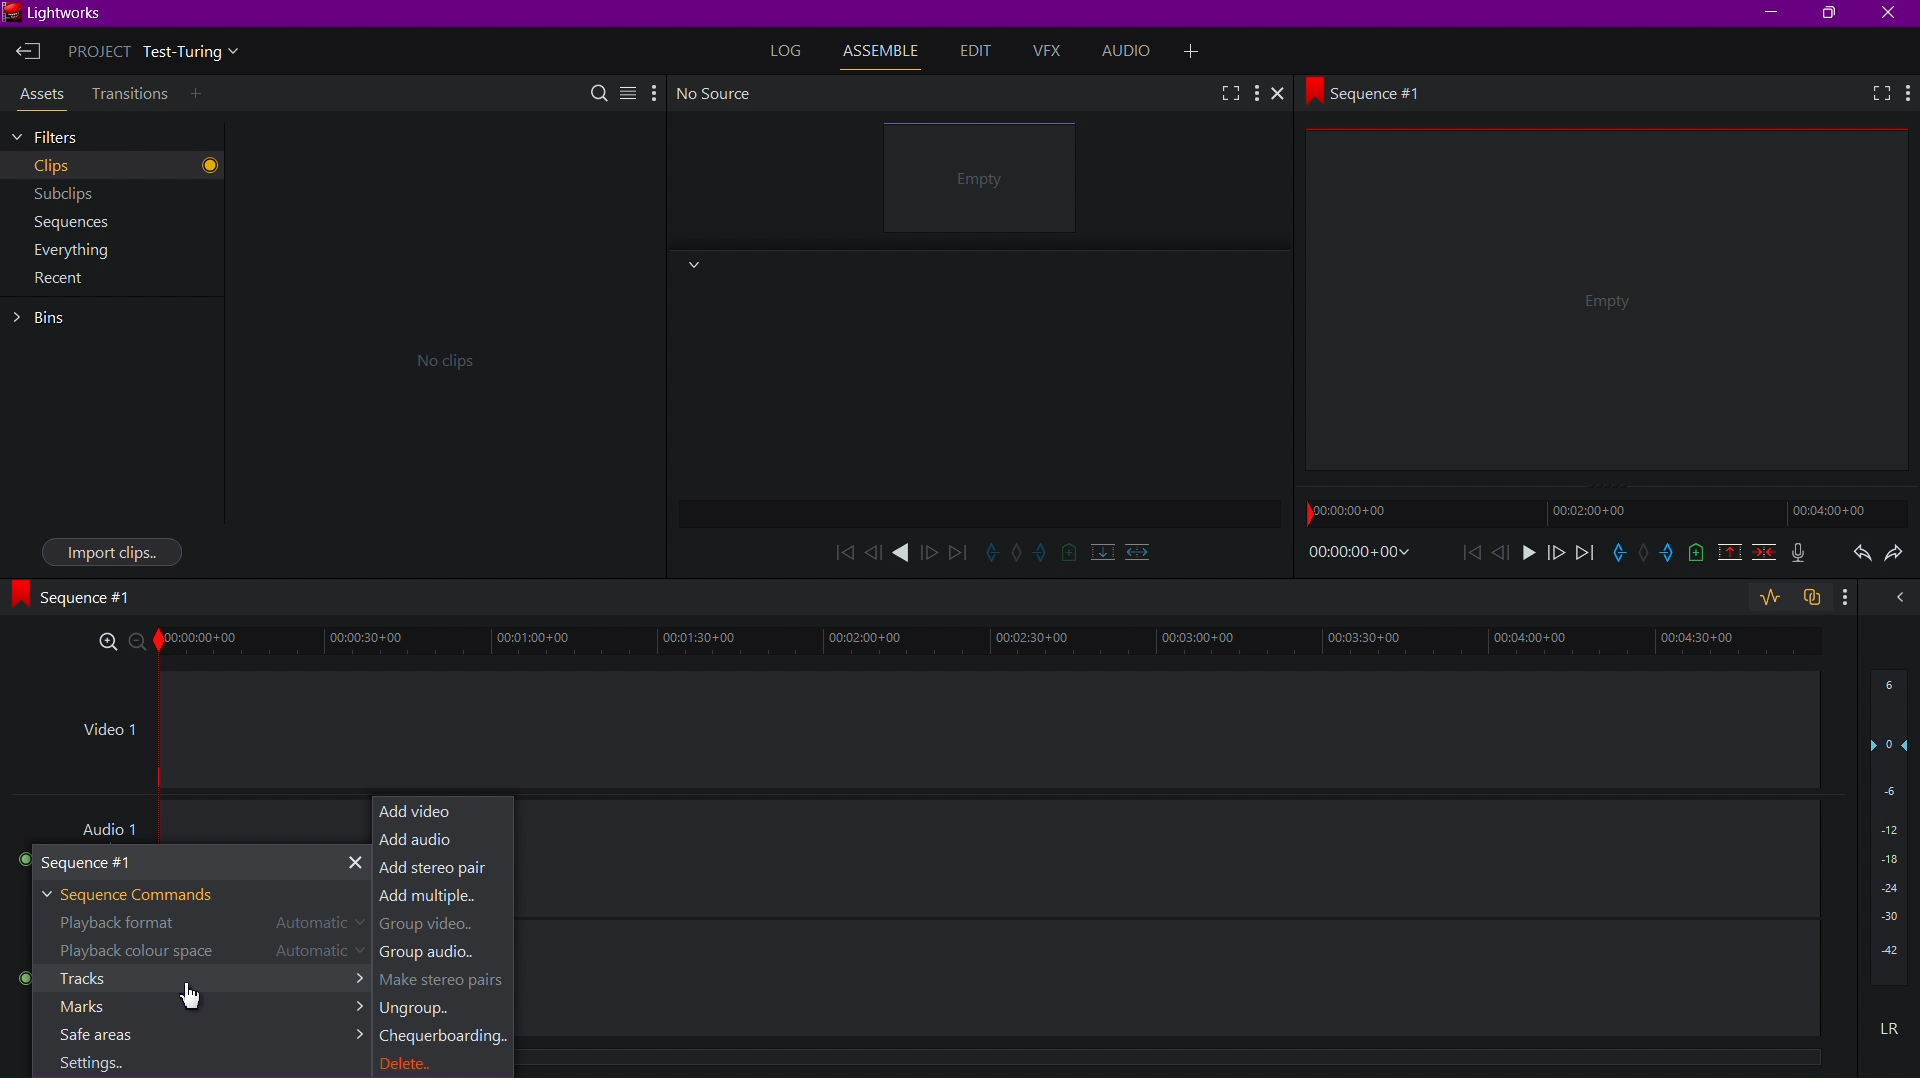 Image resolution: width=1920 pixels, height=1078 pixels. I want to click on up, so click(1726, 555).